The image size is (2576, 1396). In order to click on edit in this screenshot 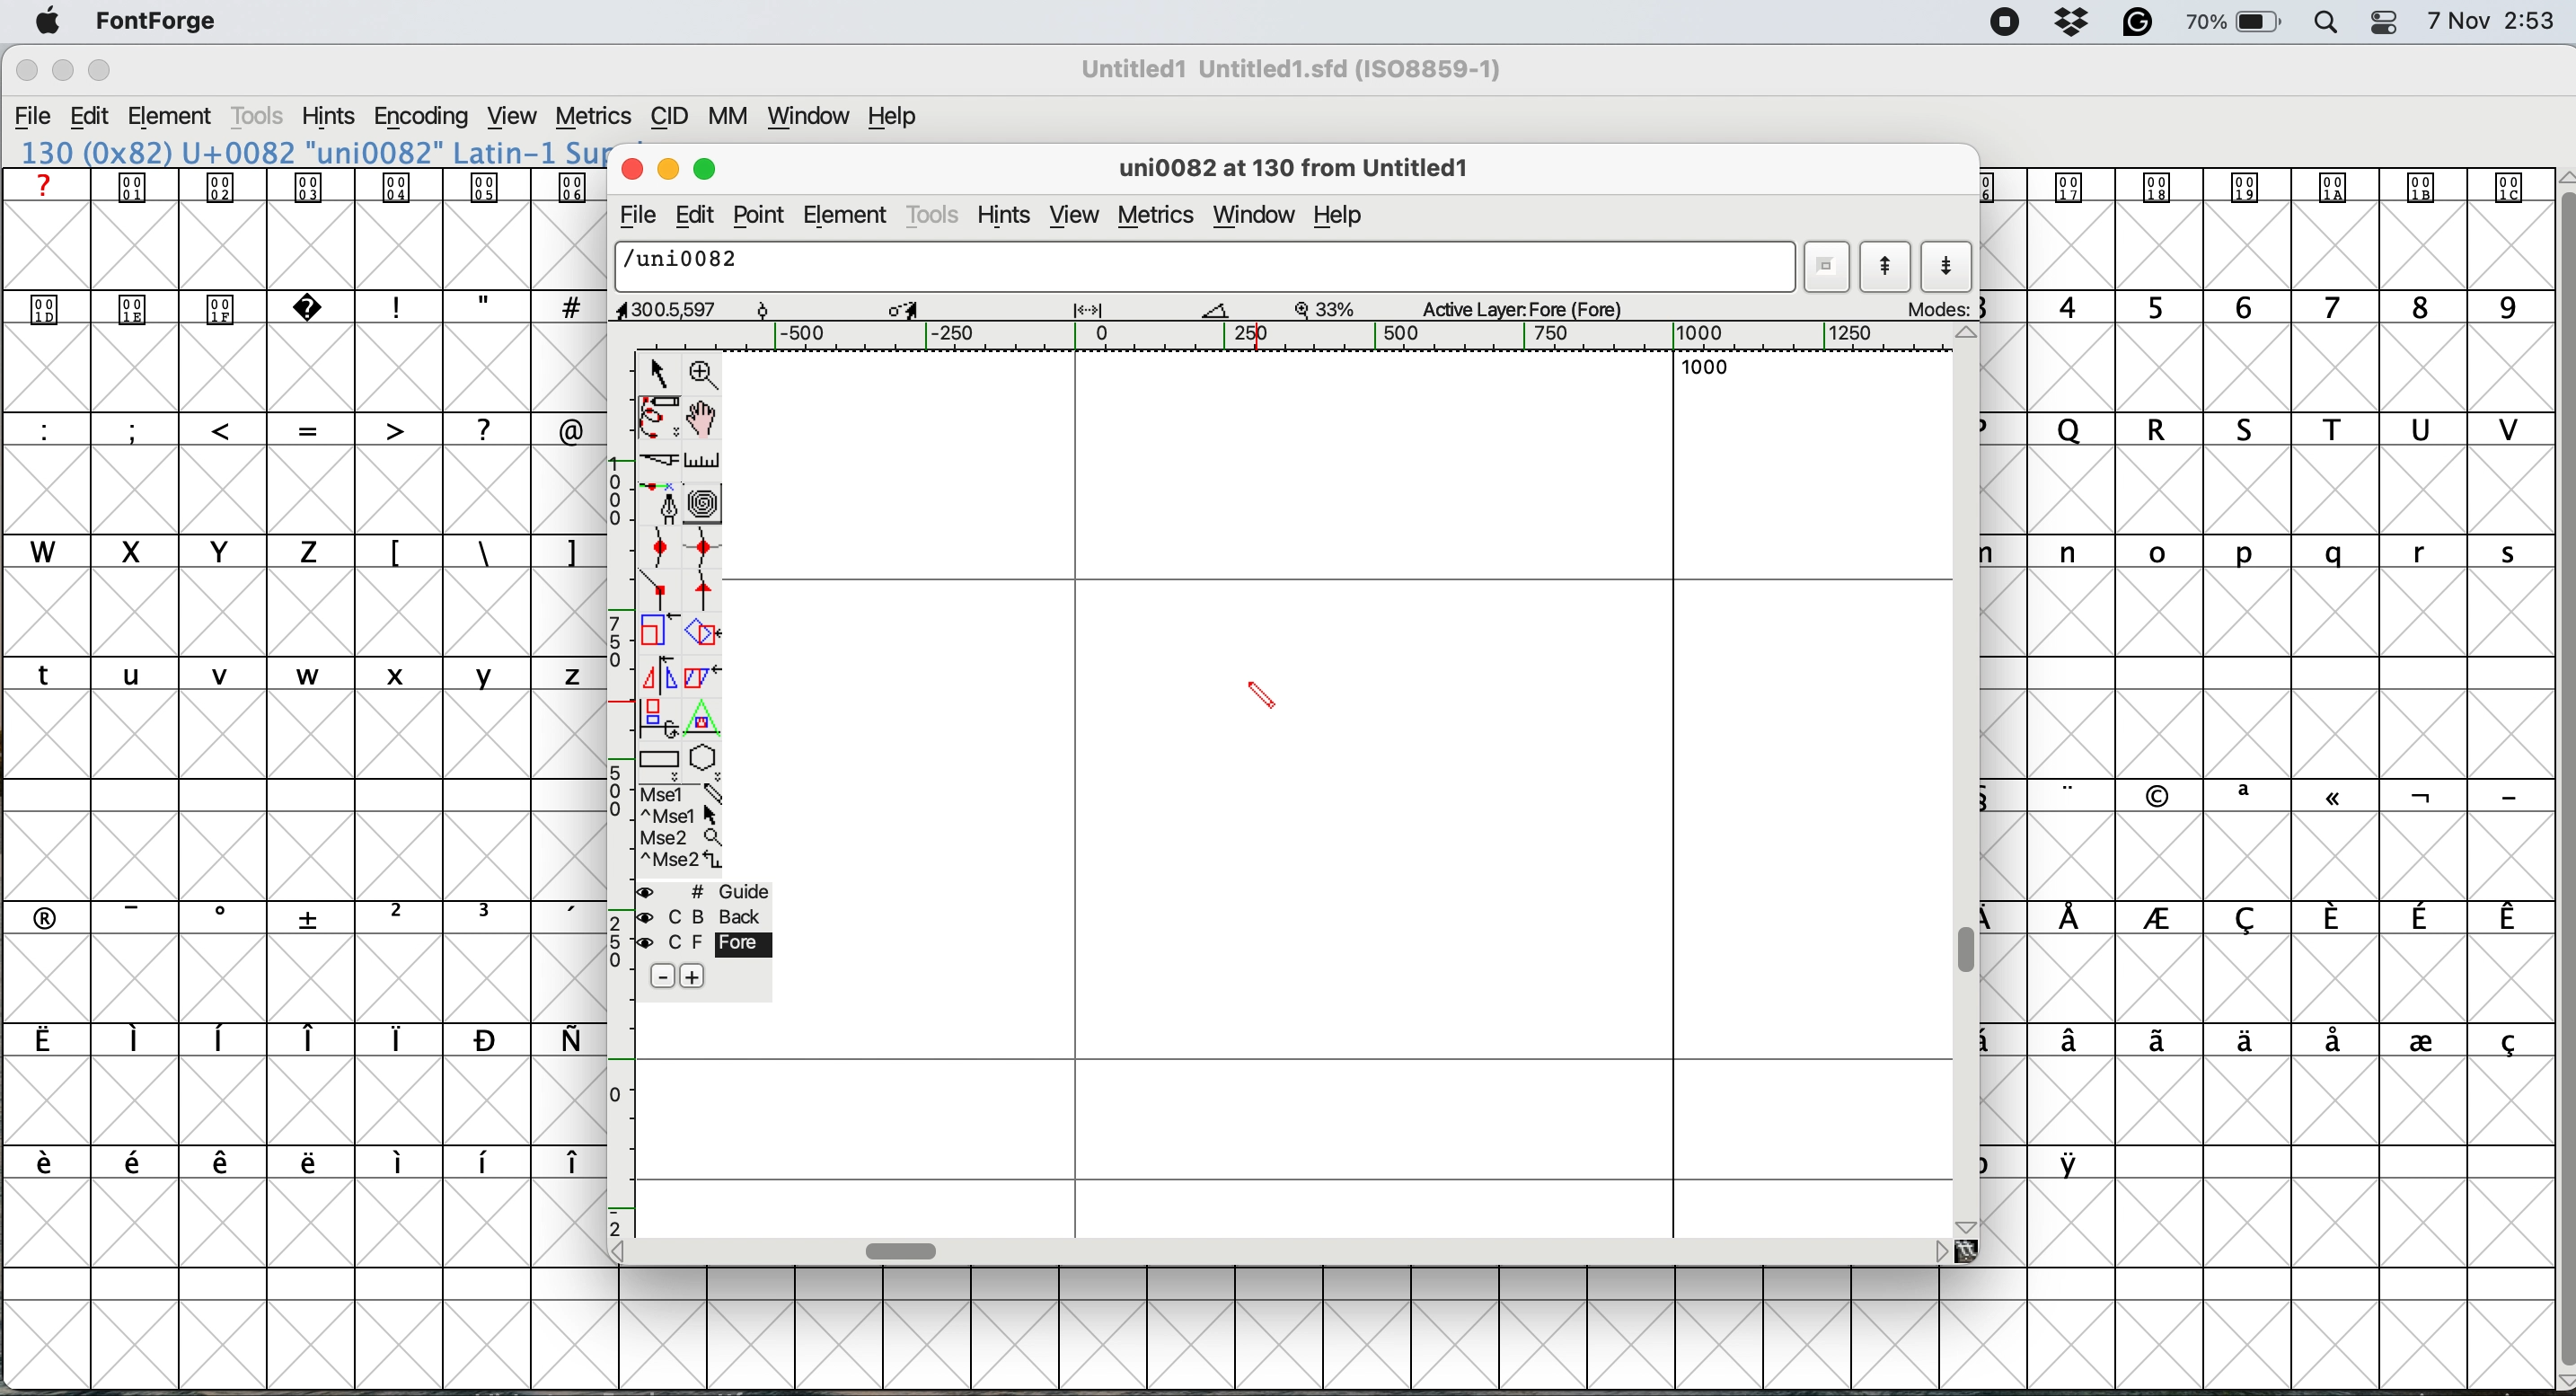, I will do `click(700, 215)`.